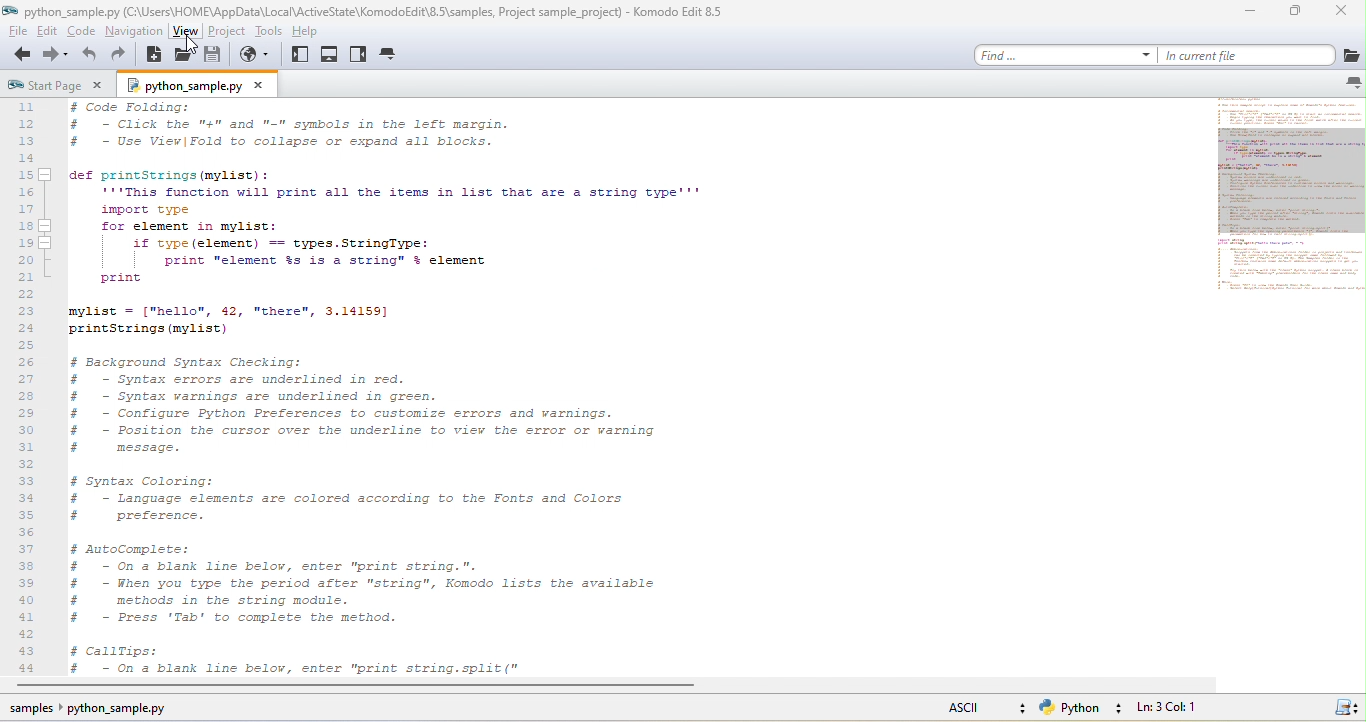 The width and height of the screenshot is (1366, 722). Describe the element at coordinates (361, 54) in the screenshot. I see `right pane` at that location.